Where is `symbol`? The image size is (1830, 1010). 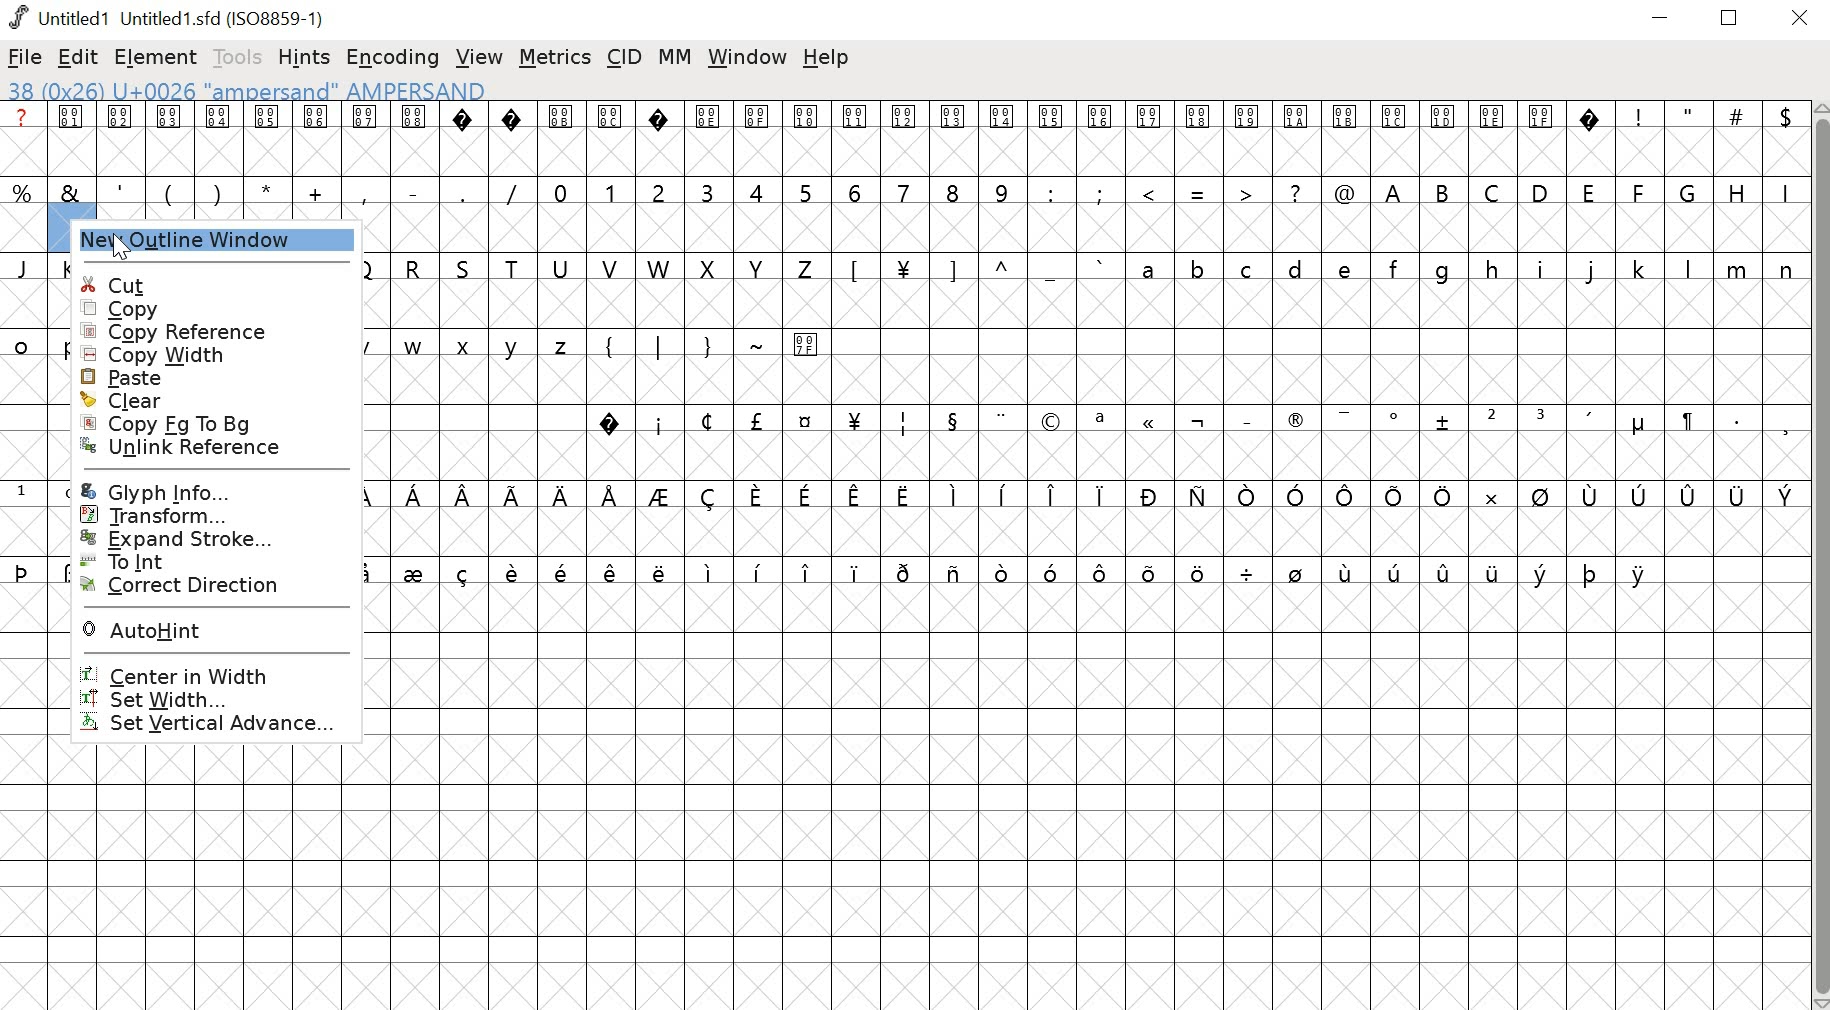
symbol is located at coordinates (1446, 568).